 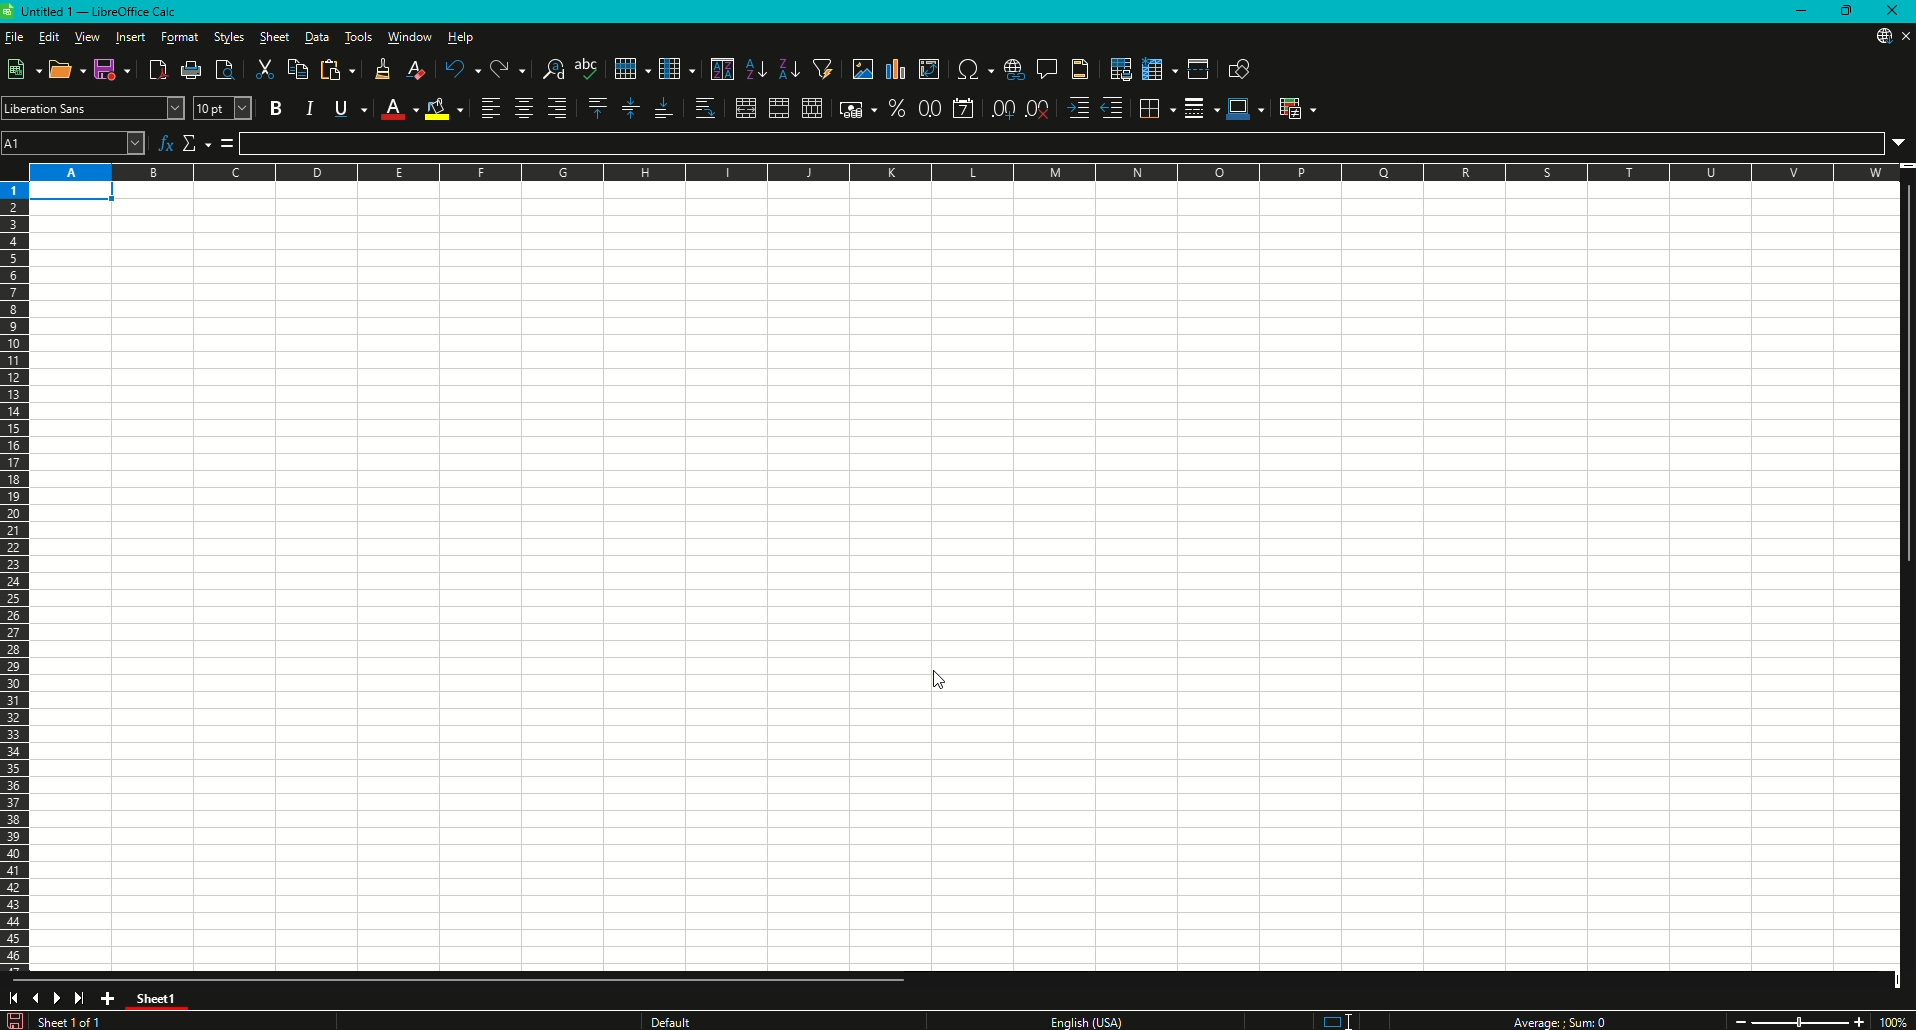 I want to click on Border Style, so click(x=1201, y=109).